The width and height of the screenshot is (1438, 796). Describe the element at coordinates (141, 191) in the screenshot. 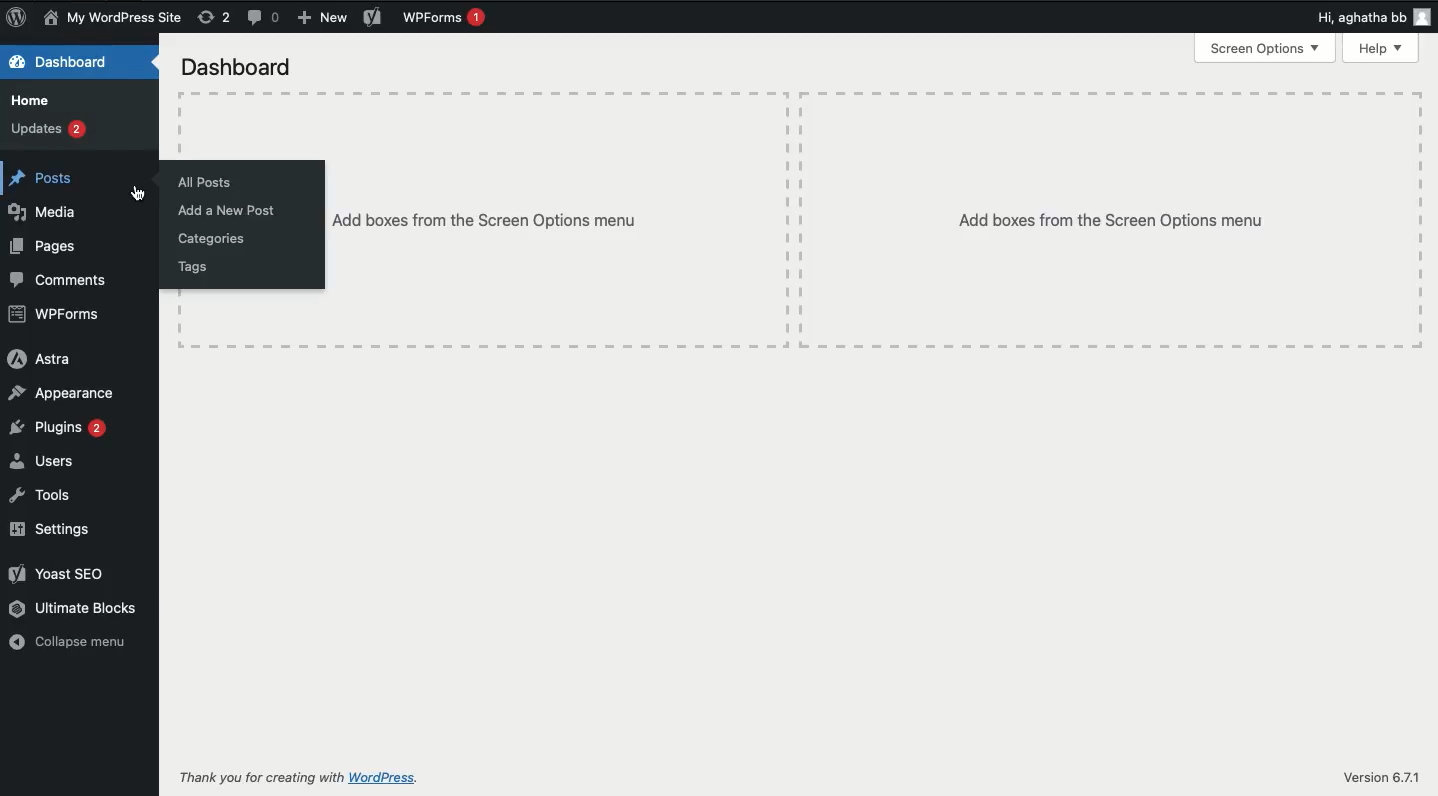

I see `cursor` at that location.